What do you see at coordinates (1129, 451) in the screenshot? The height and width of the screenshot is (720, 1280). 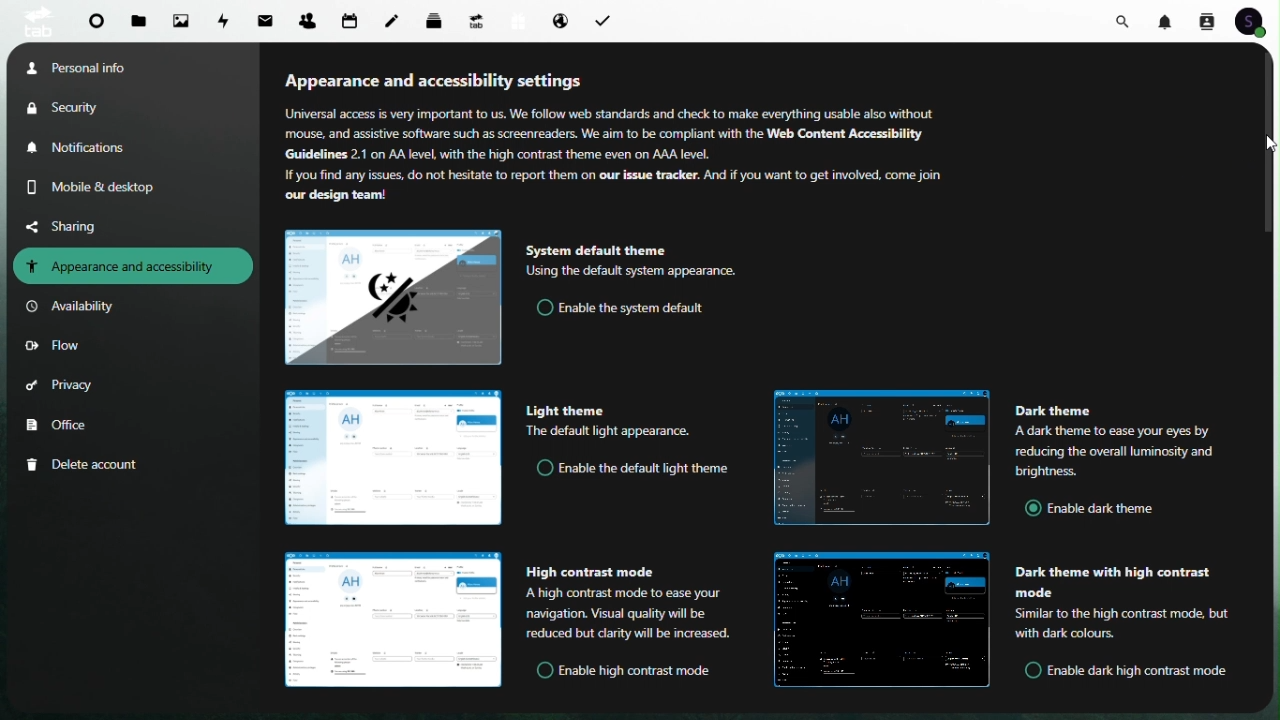 I see `A dark theme to ease your eyes by reducing the overall luminosity and brightness.` at bounding box center [1129, 451].